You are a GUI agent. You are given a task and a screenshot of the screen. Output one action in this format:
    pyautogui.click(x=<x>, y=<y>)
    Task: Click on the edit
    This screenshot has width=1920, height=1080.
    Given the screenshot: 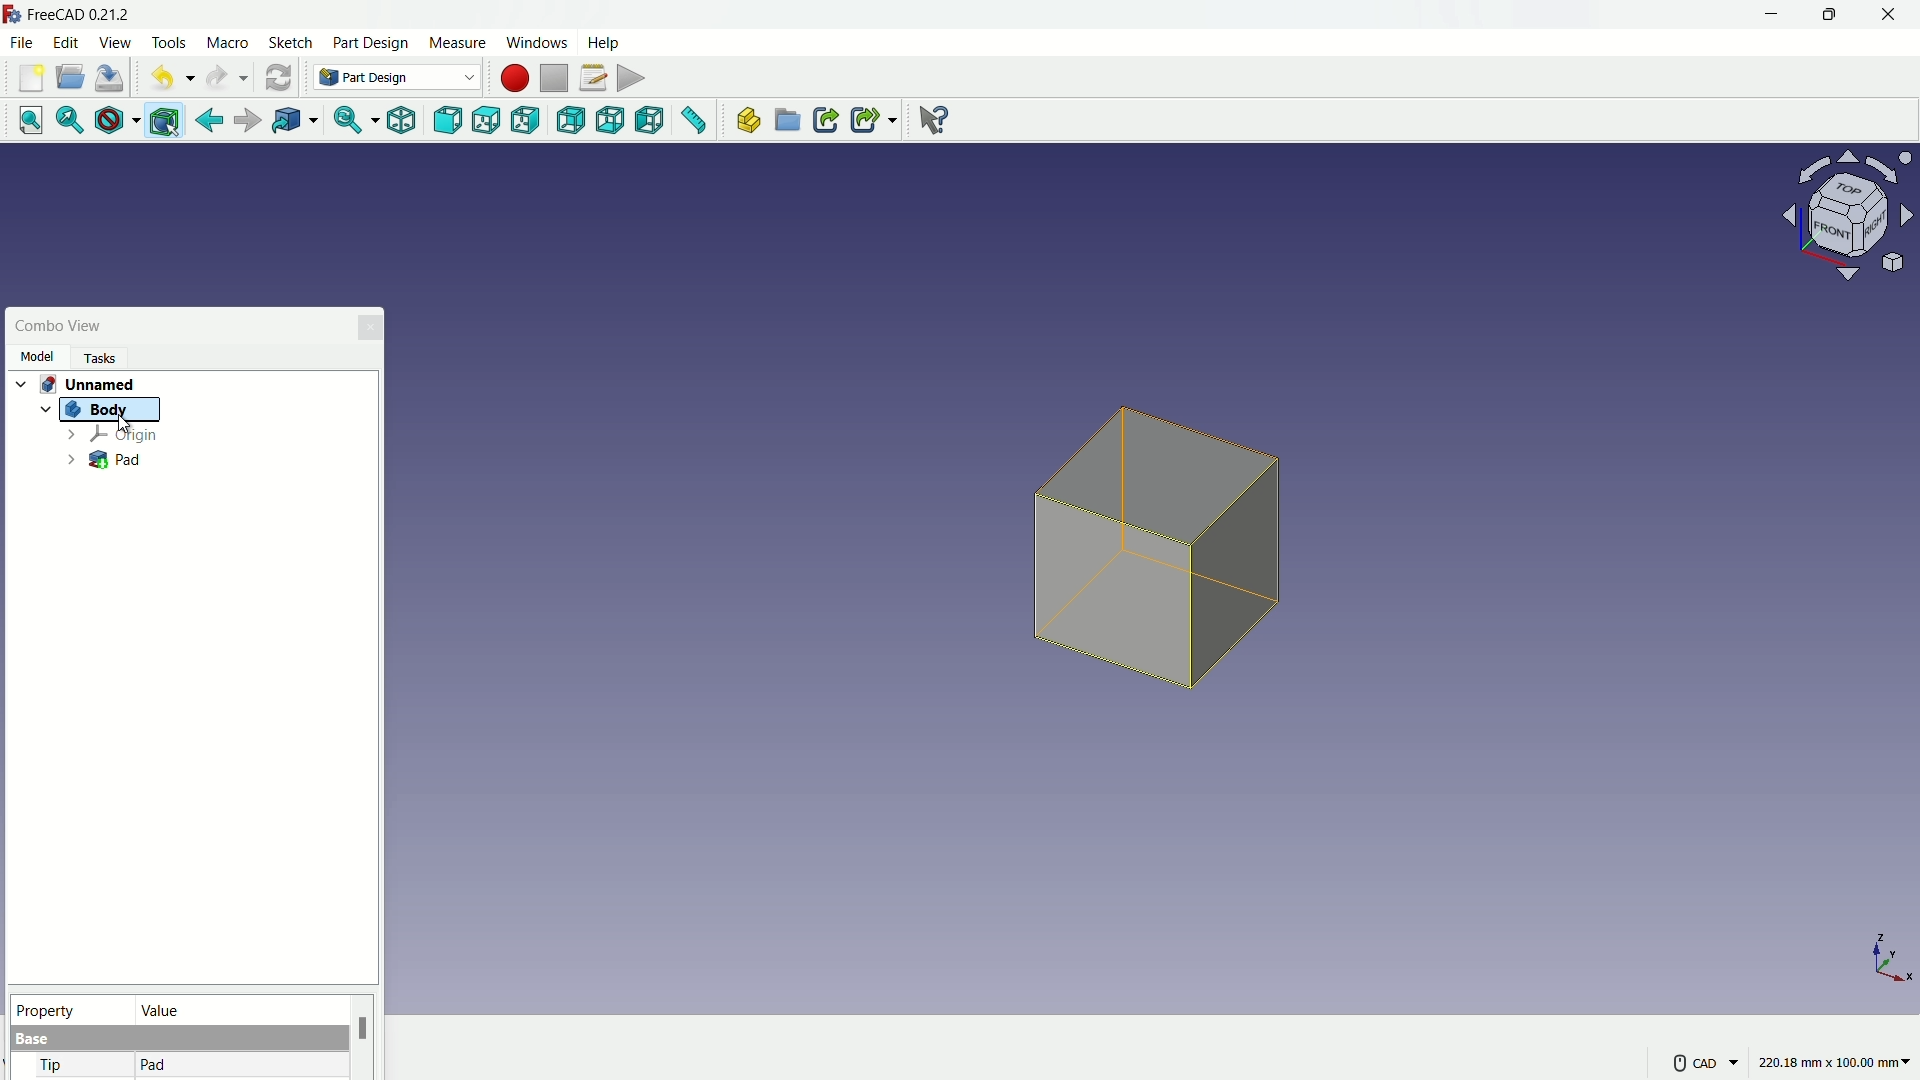 What is the action you would take?
    pyautogui.click(x=68, y=42)
    